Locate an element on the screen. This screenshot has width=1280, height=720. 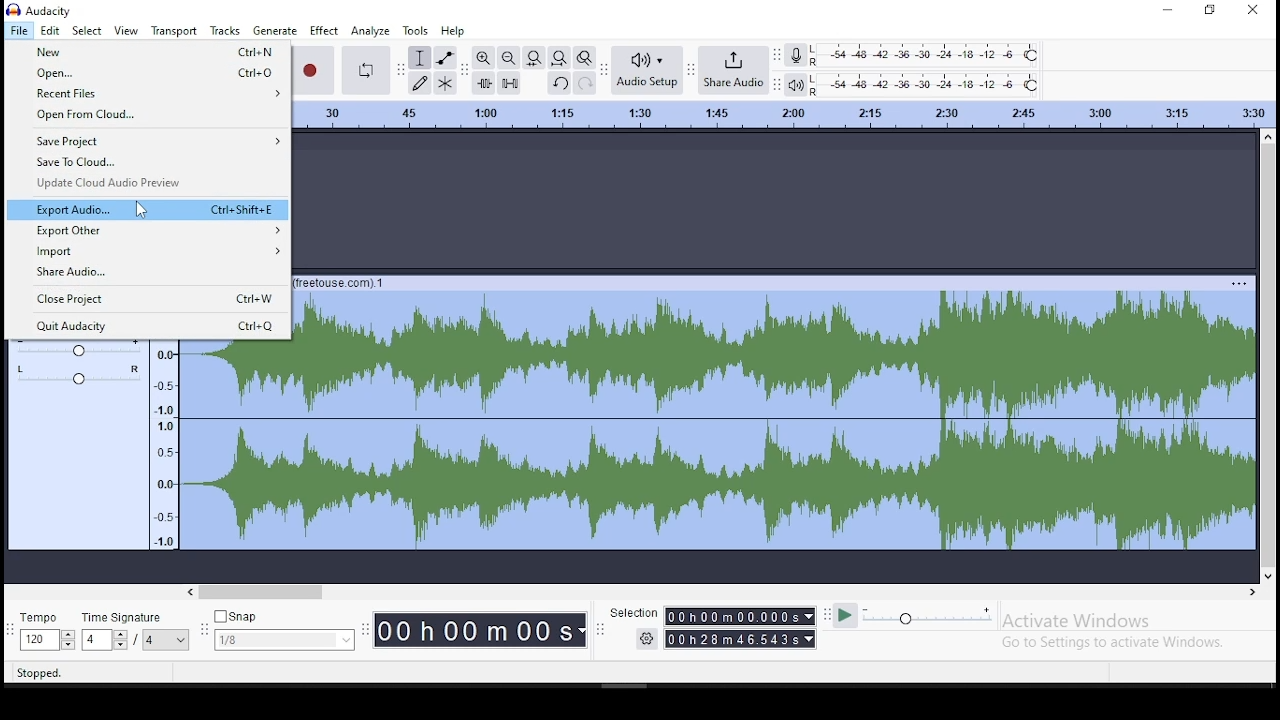
help is located at coordinates (452, 31).